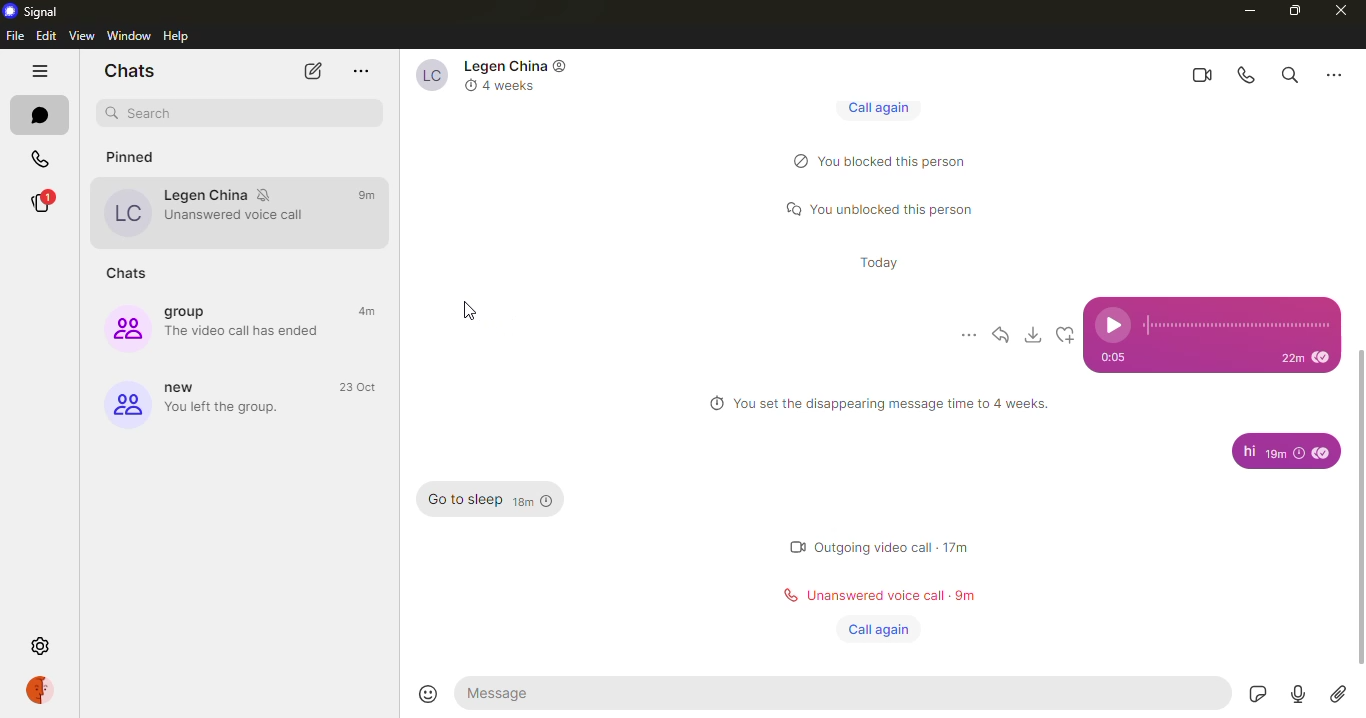 The image size is (1366, 718). I want to click on time, so click(1296, 452).